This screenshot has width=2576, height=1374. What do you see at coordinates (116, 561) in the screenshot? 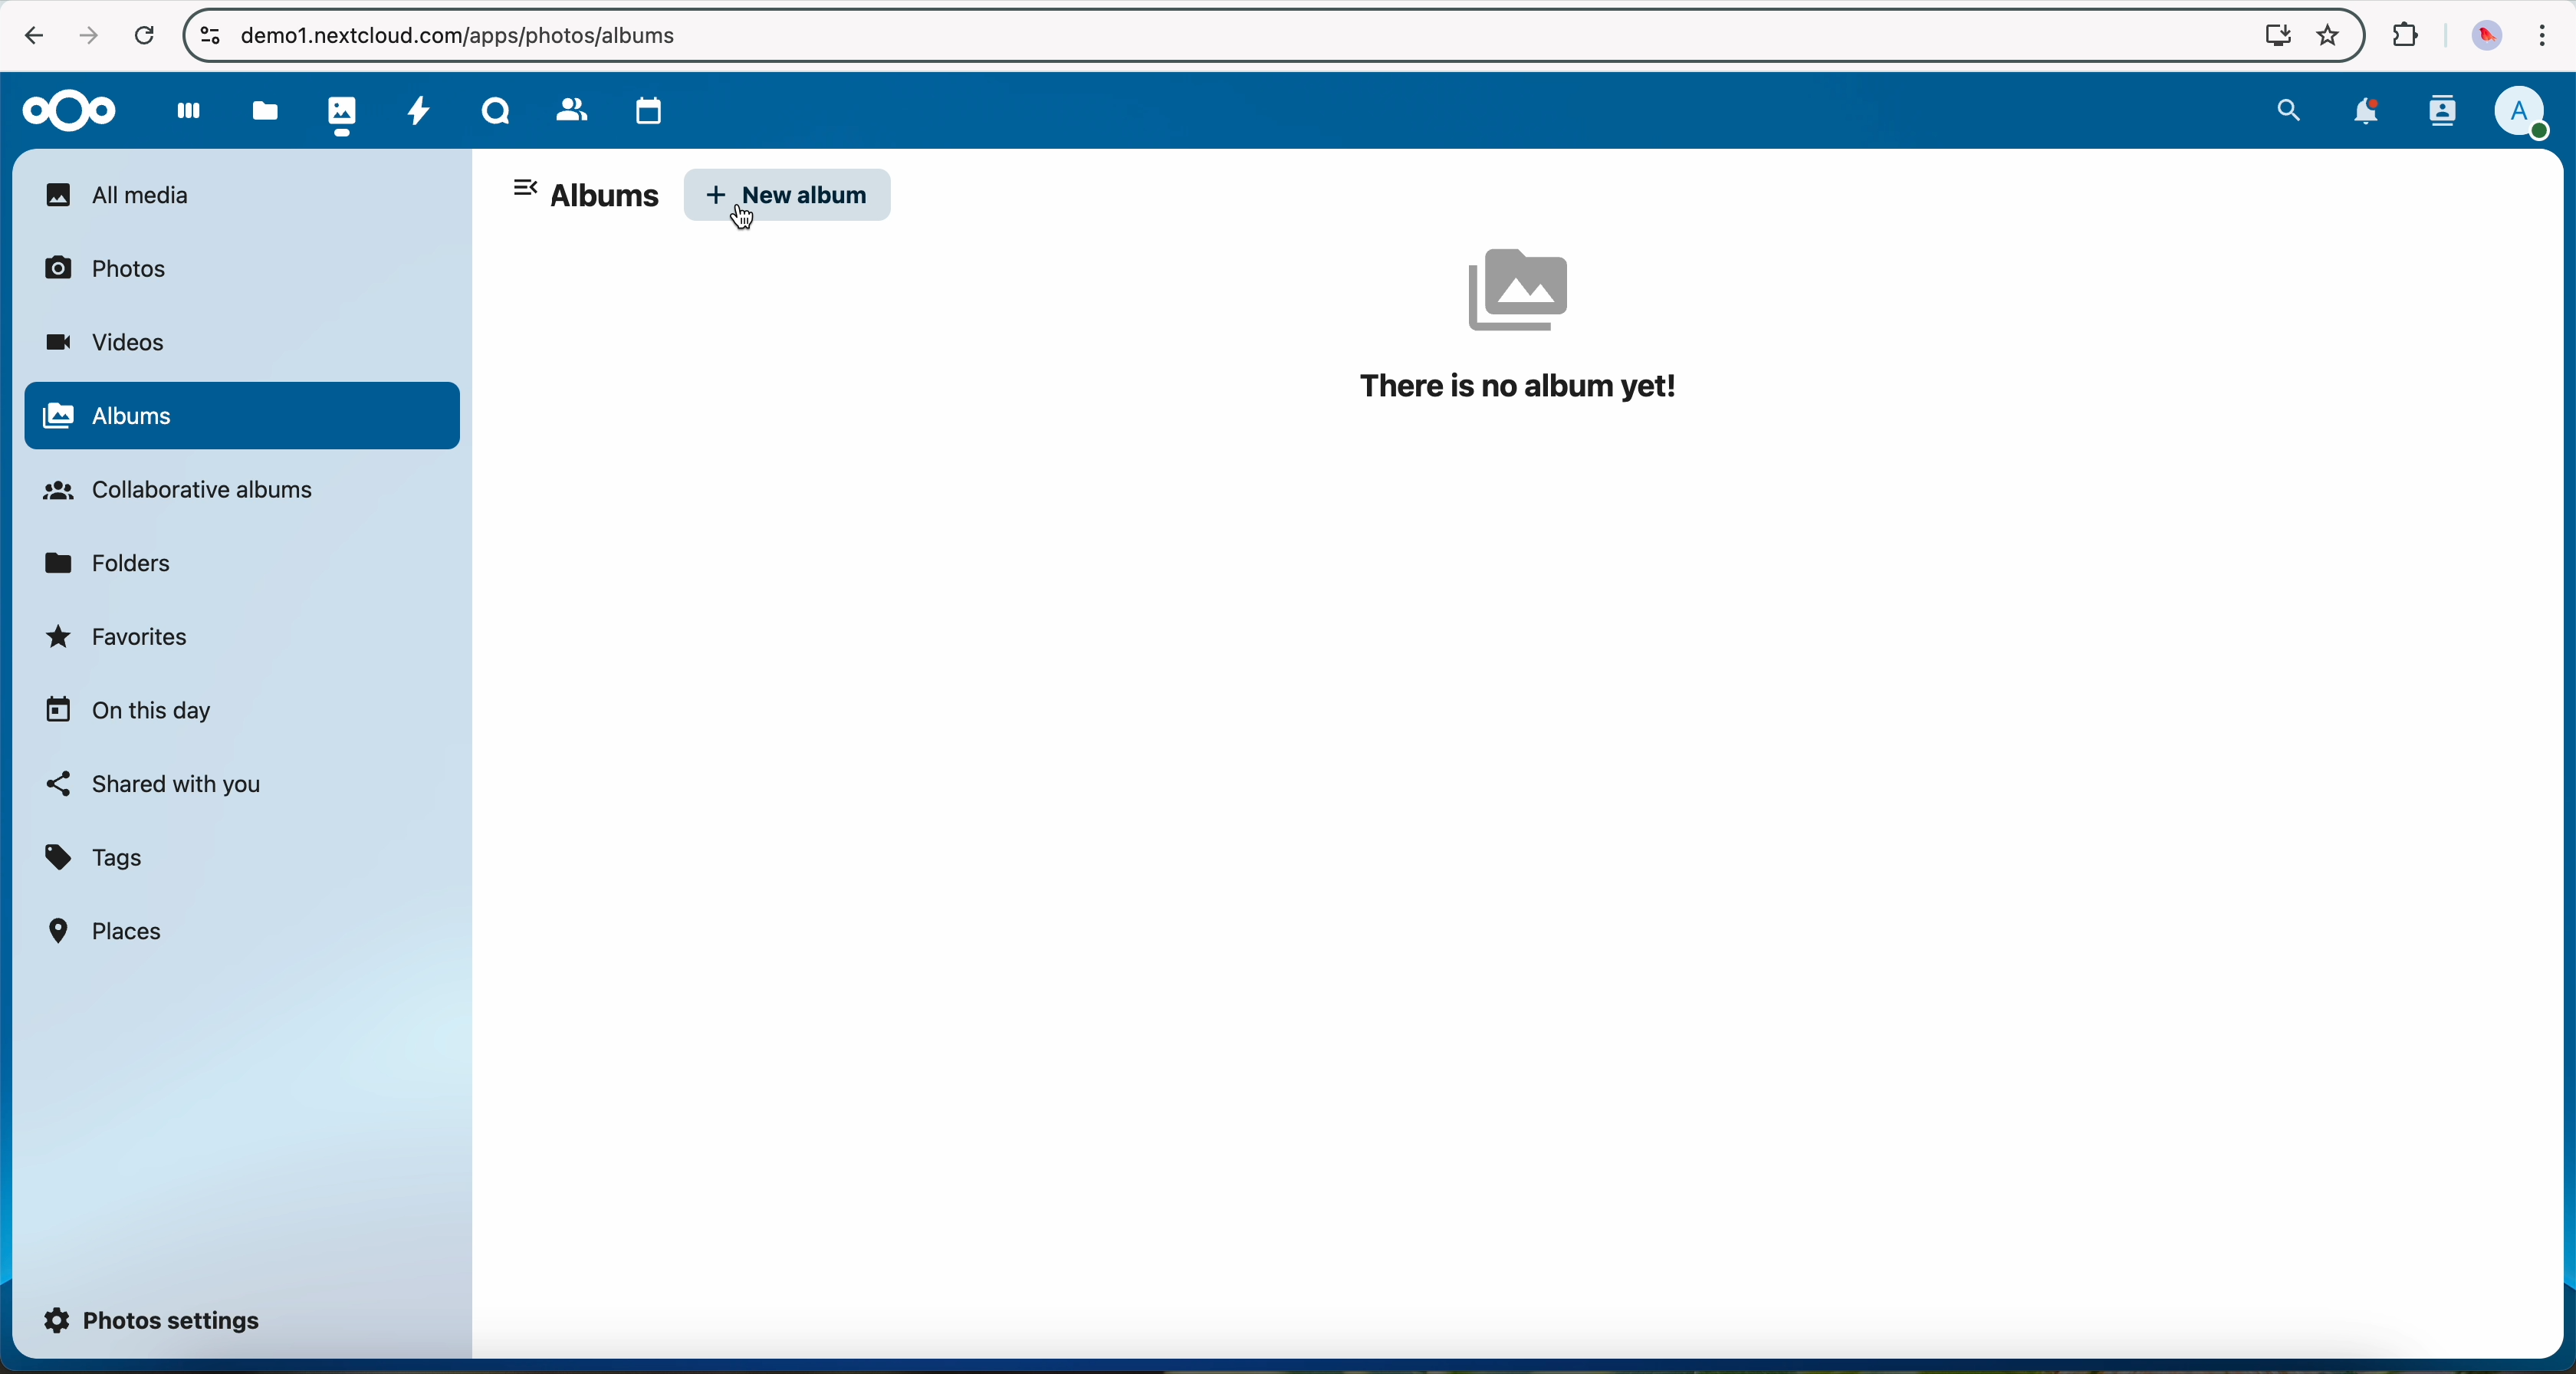
I see `folders` at bounding box center [116, 561].